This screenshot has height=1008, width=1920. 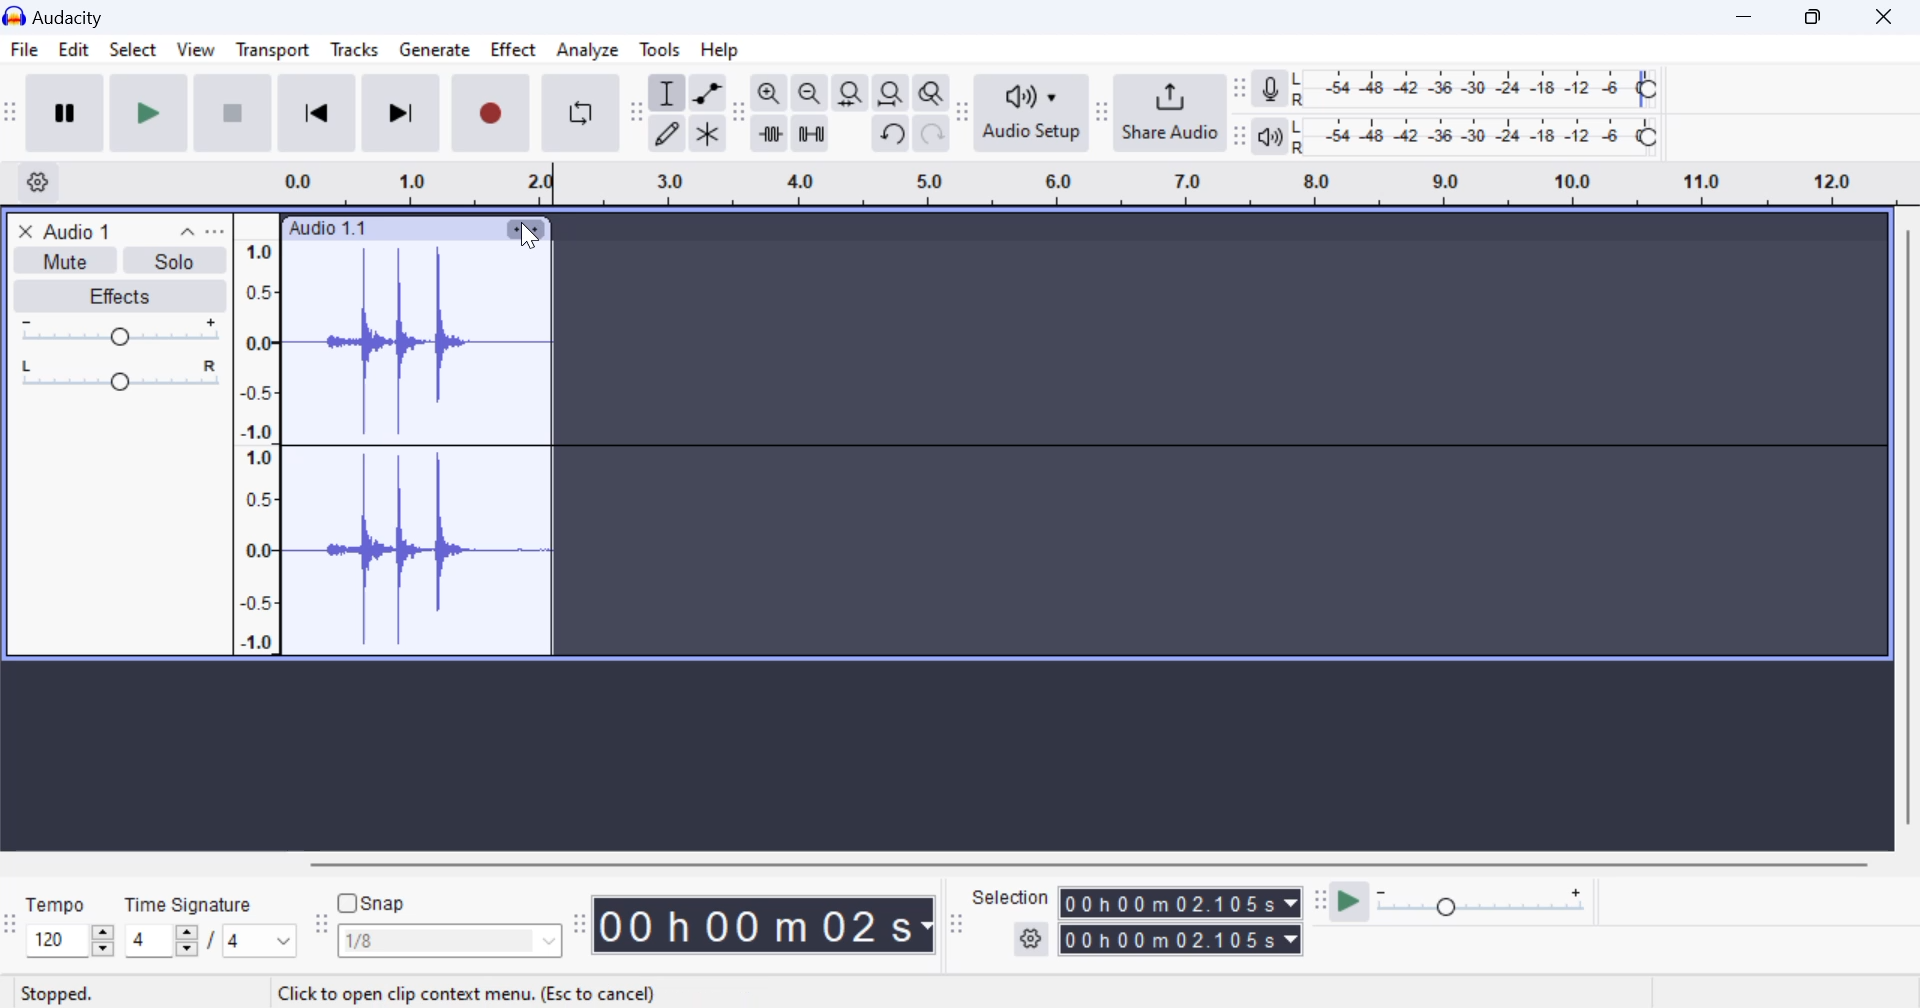 I want to click on open menu, so click(x=215, y=231).